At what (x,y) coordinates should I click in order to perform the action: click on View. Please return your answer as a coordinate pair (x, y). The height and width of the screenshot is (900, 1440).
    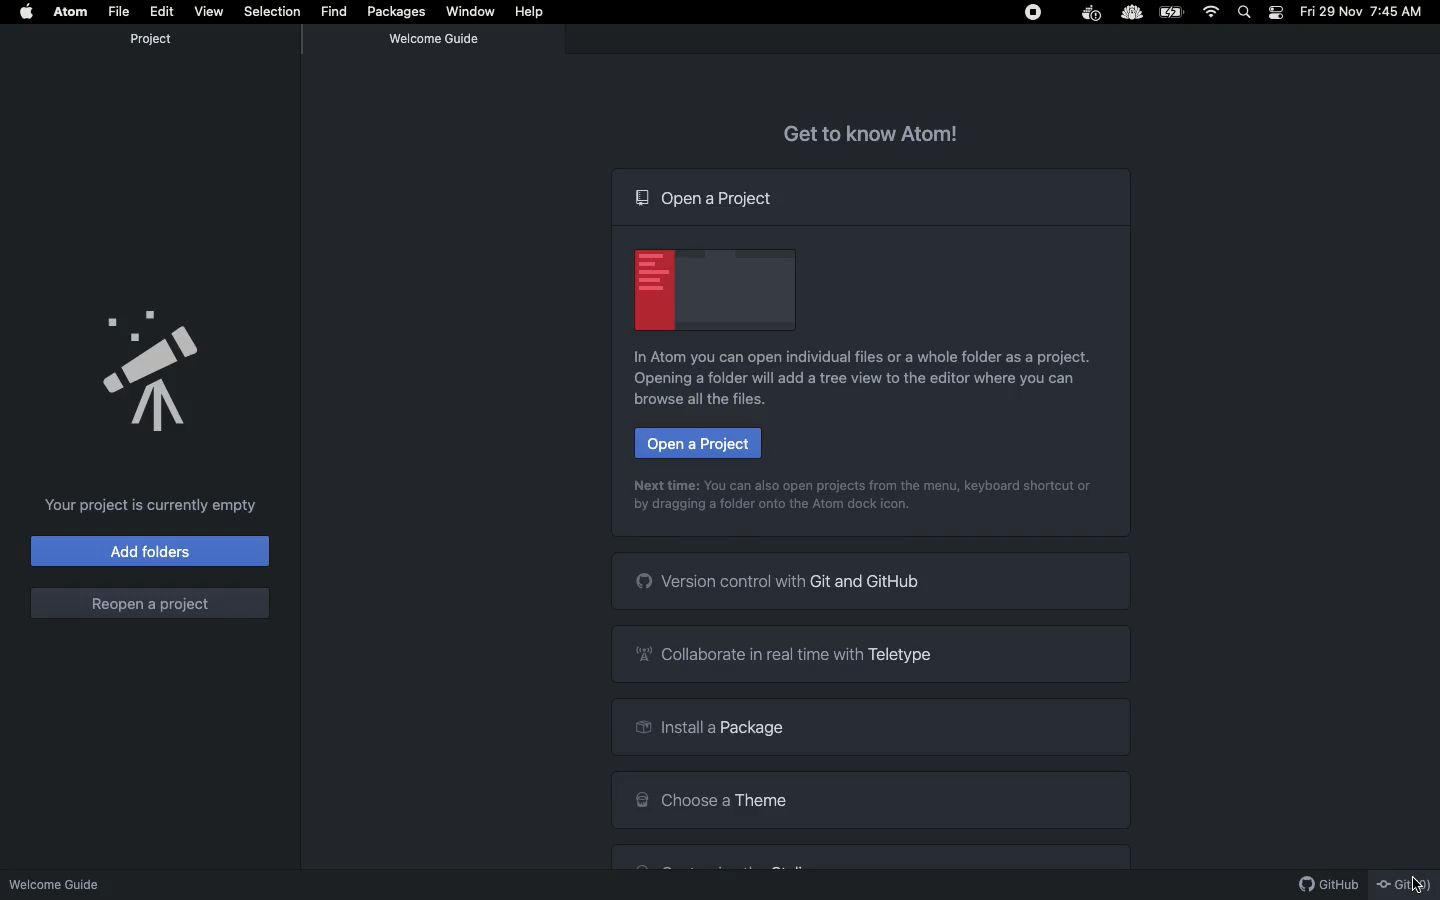
    Looking at the image, I should click on (208, 10).